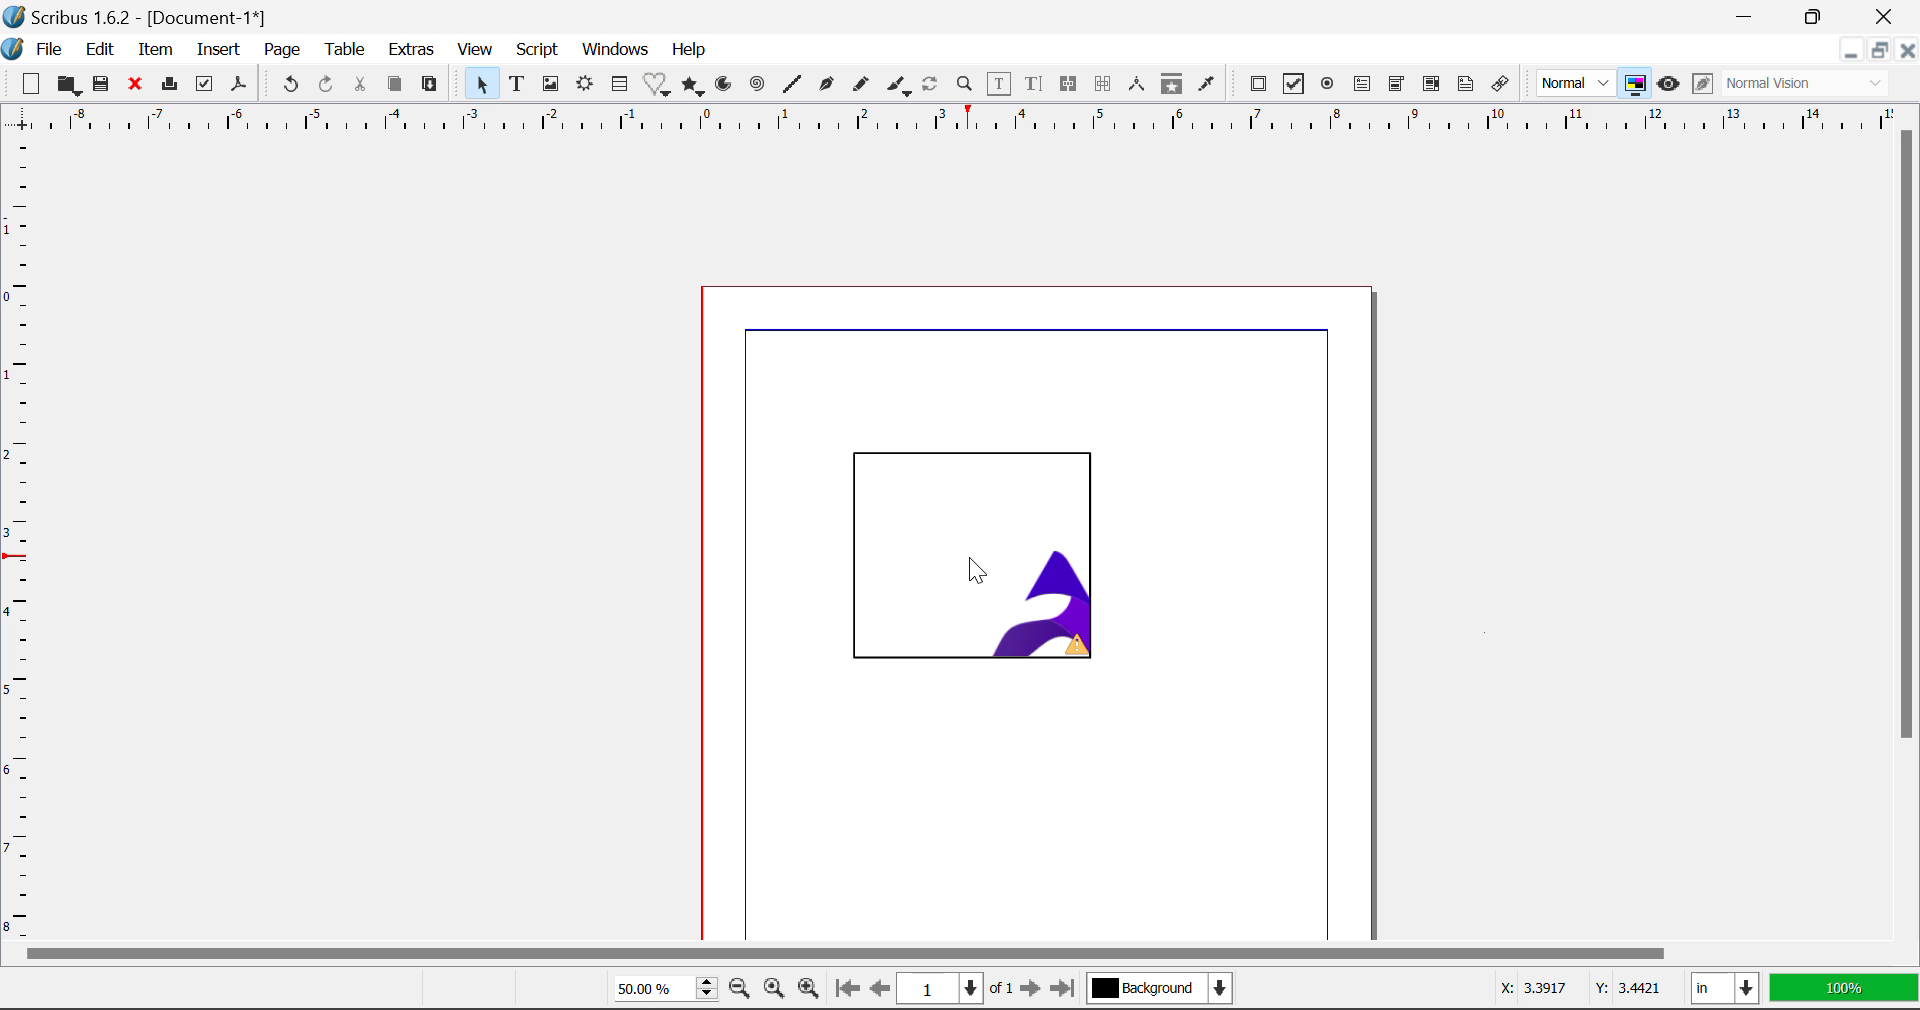 Image resolution: width=1920 pixels, height=1010 pixels. What do you see at coordinates (155, 50) in the screenshot?
I see `Item` at bounding box center [155, 50].